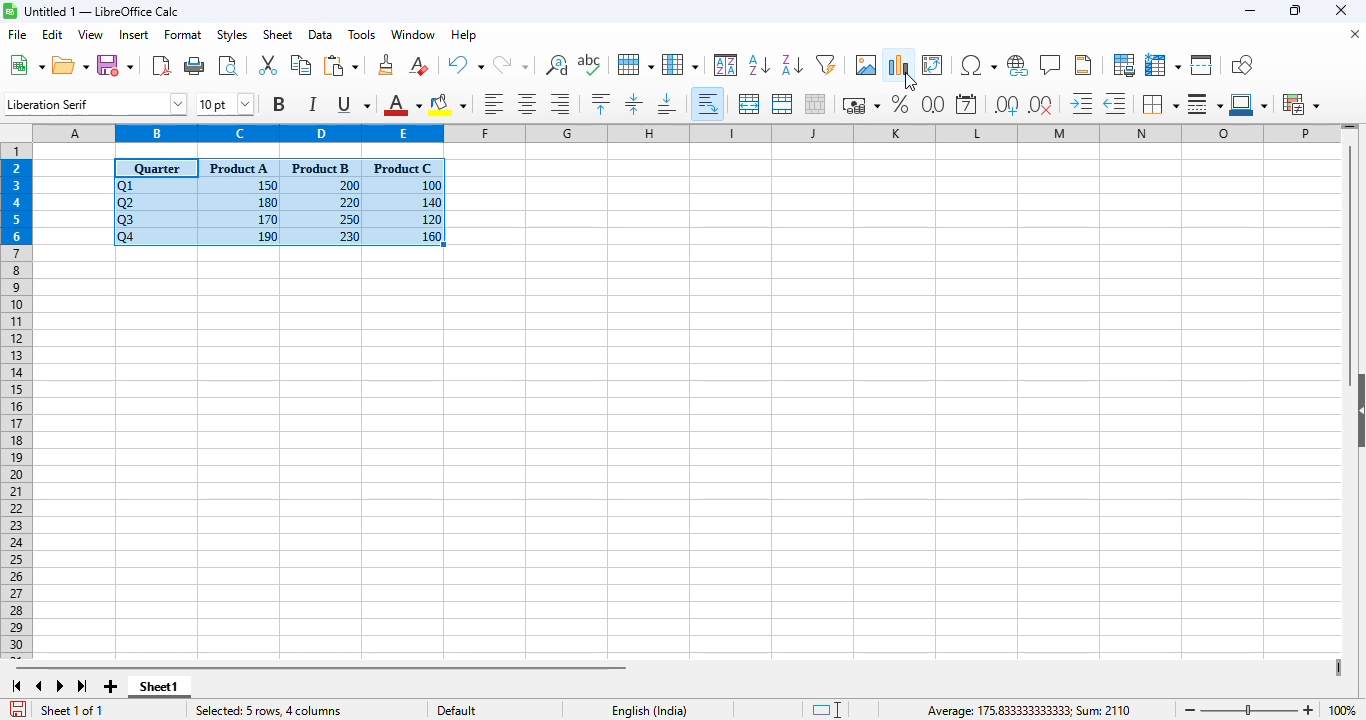 The image size is (1366, 720). What do you see at coordinates (232, 35) in the screenshot?
I see `styles` at bounding box center [232, 35].